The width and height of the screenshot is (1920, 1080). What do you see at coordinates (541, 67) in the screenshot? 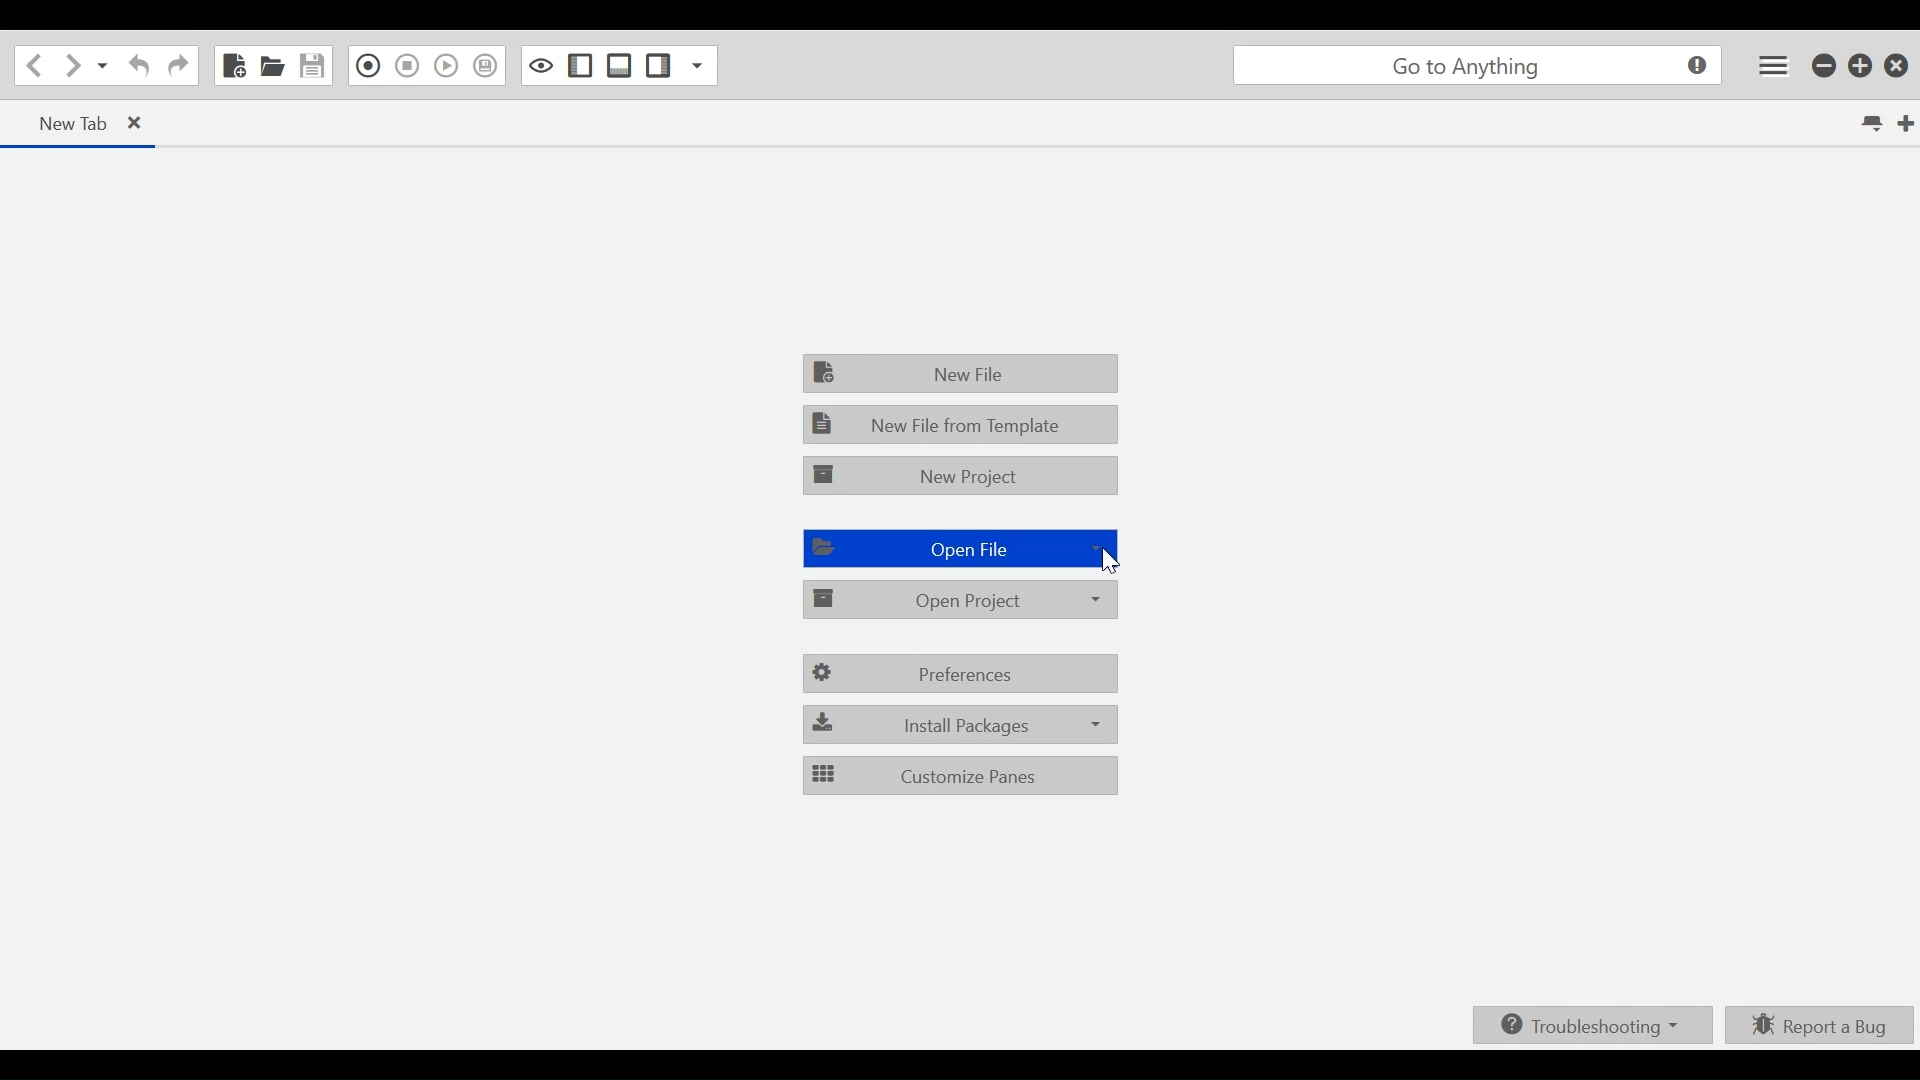
I see `Toggle focus mode` at bounding box center [541, 67].